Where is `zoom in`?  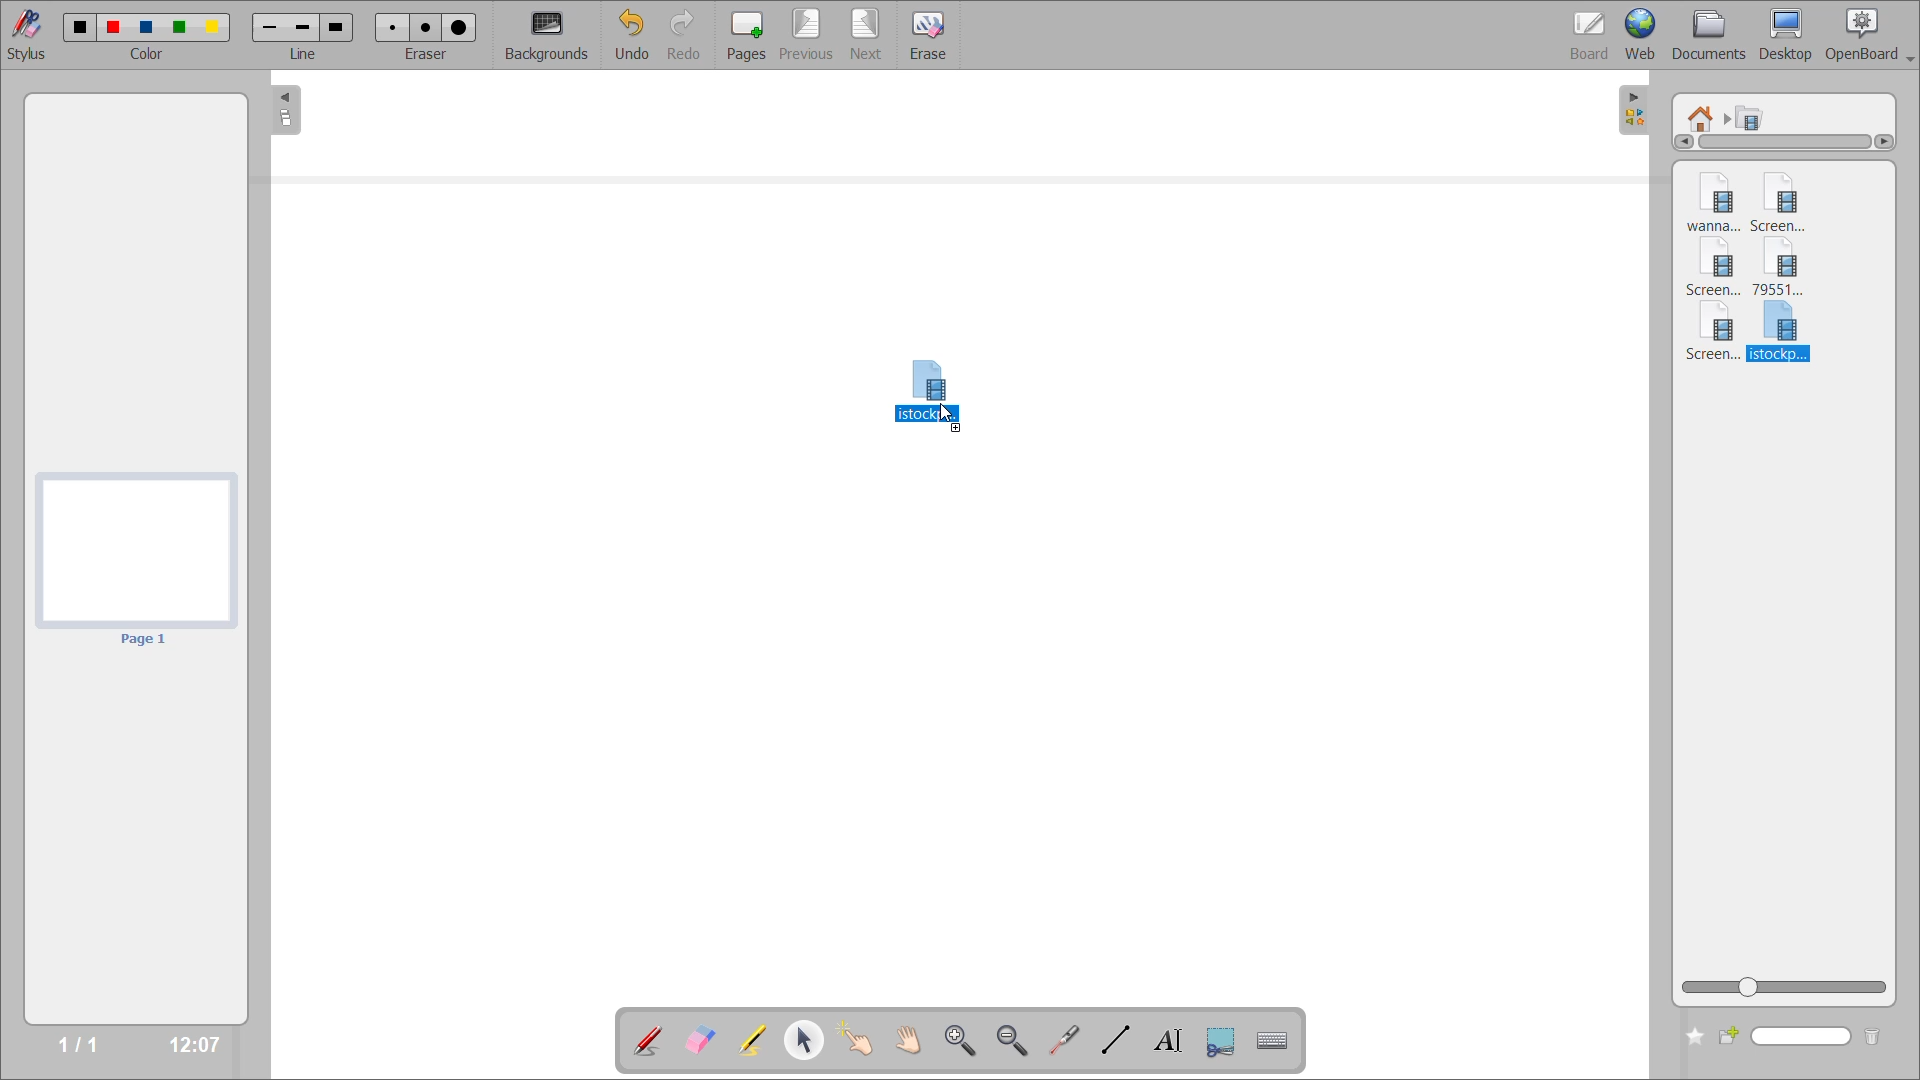
zoom in is located at coordinates (960, 1039).